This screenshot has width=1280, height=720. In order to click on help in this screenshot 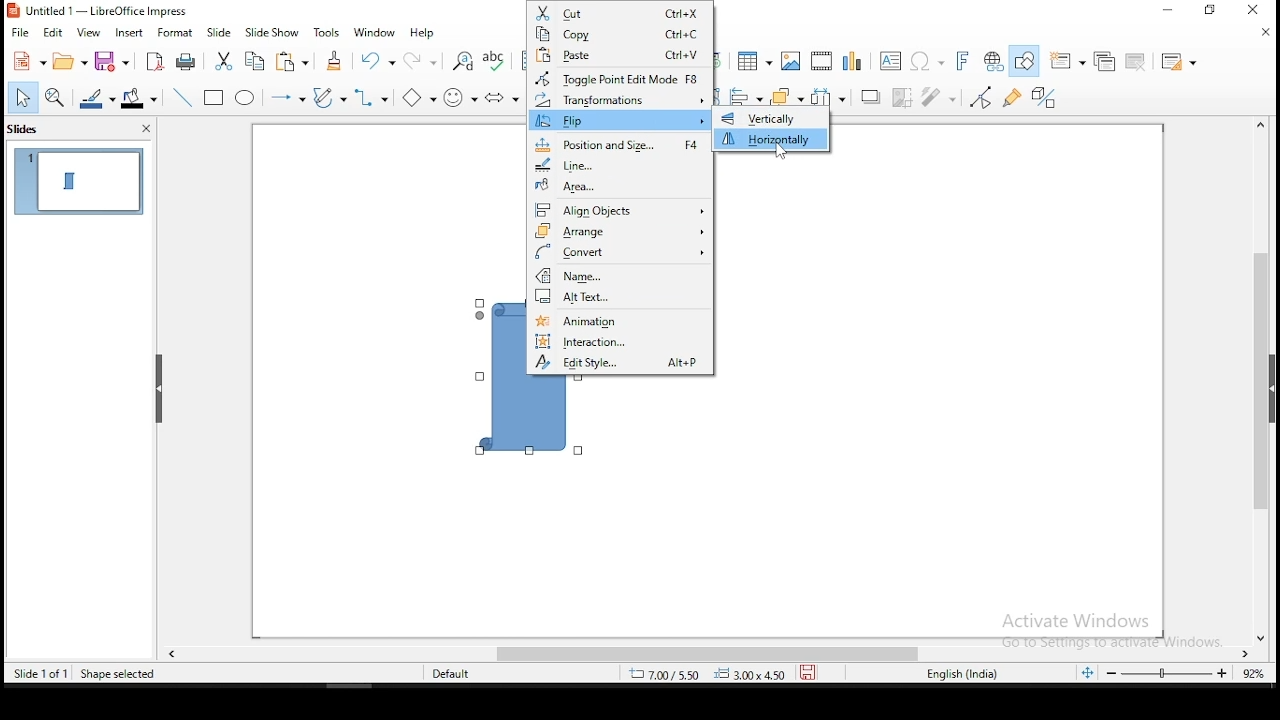, I will do `click(424, 32)`.